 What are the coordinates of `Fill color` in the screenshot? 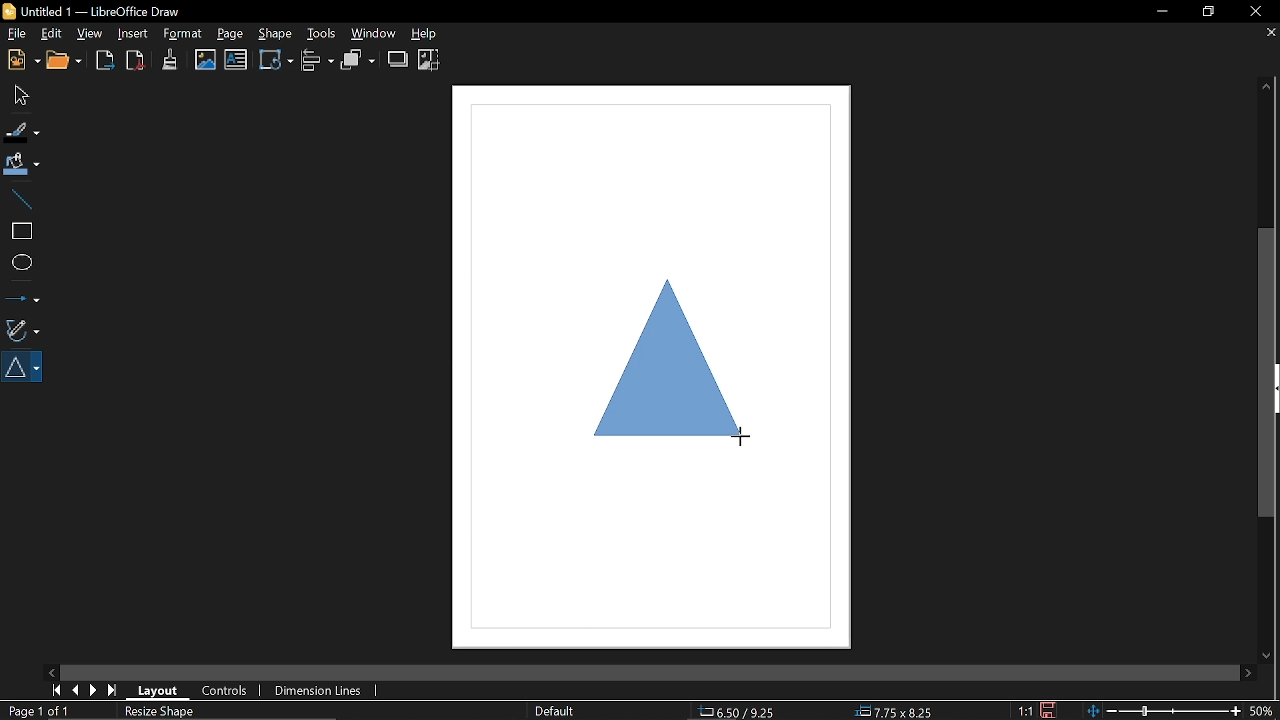 It's located at (22, 165).